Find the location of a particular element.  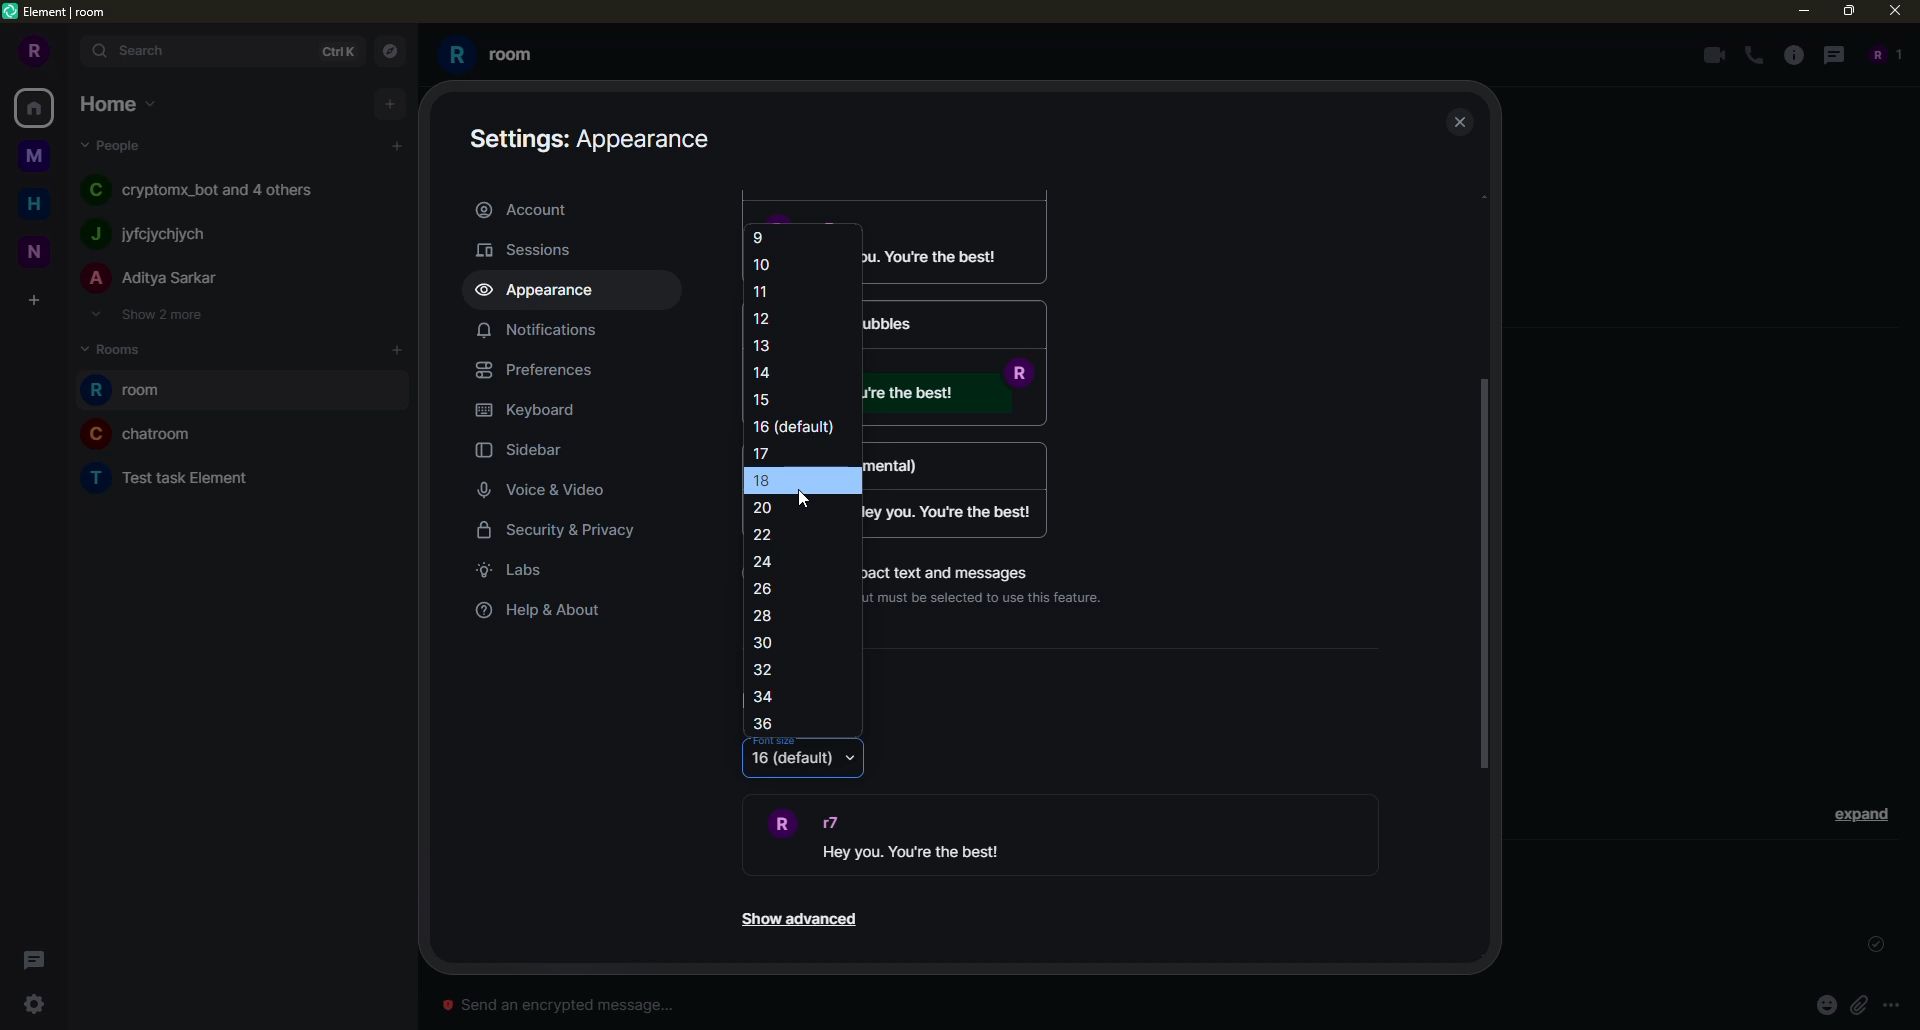

16 is located at coordinates (792, 763).